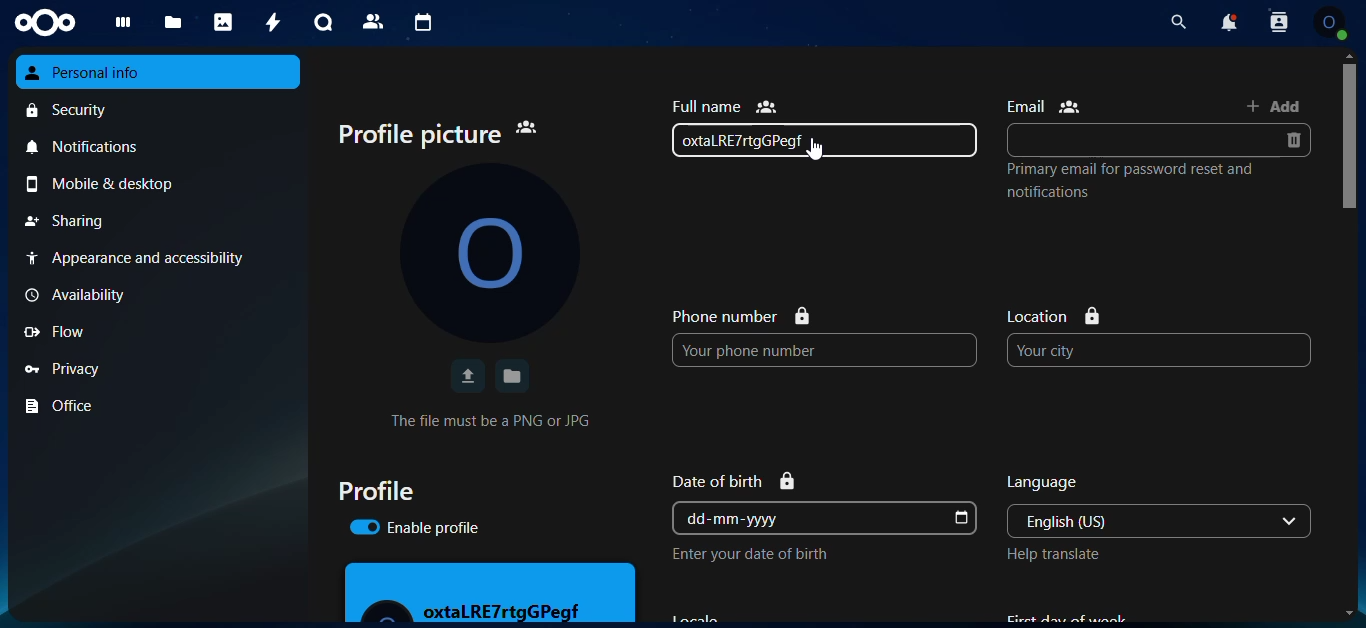  I want to click on Cursor, so click(814, 149).